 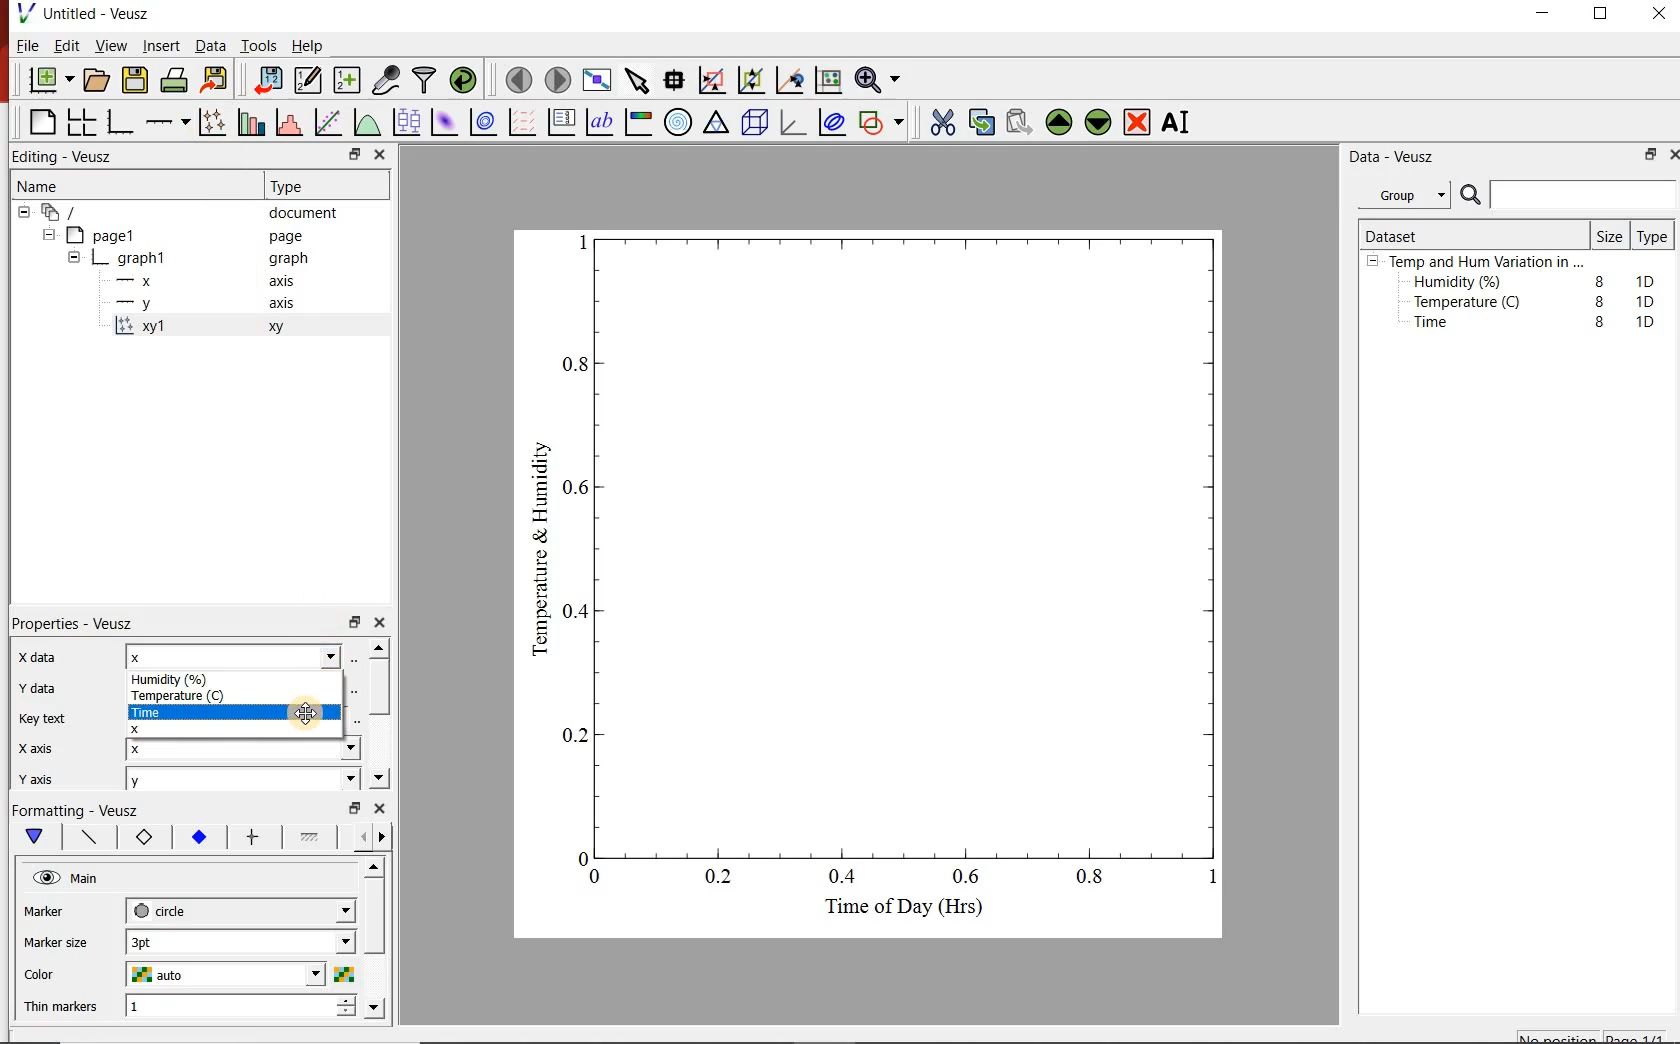 I want to click on Marker dropdown, so click(x=315, y=911).